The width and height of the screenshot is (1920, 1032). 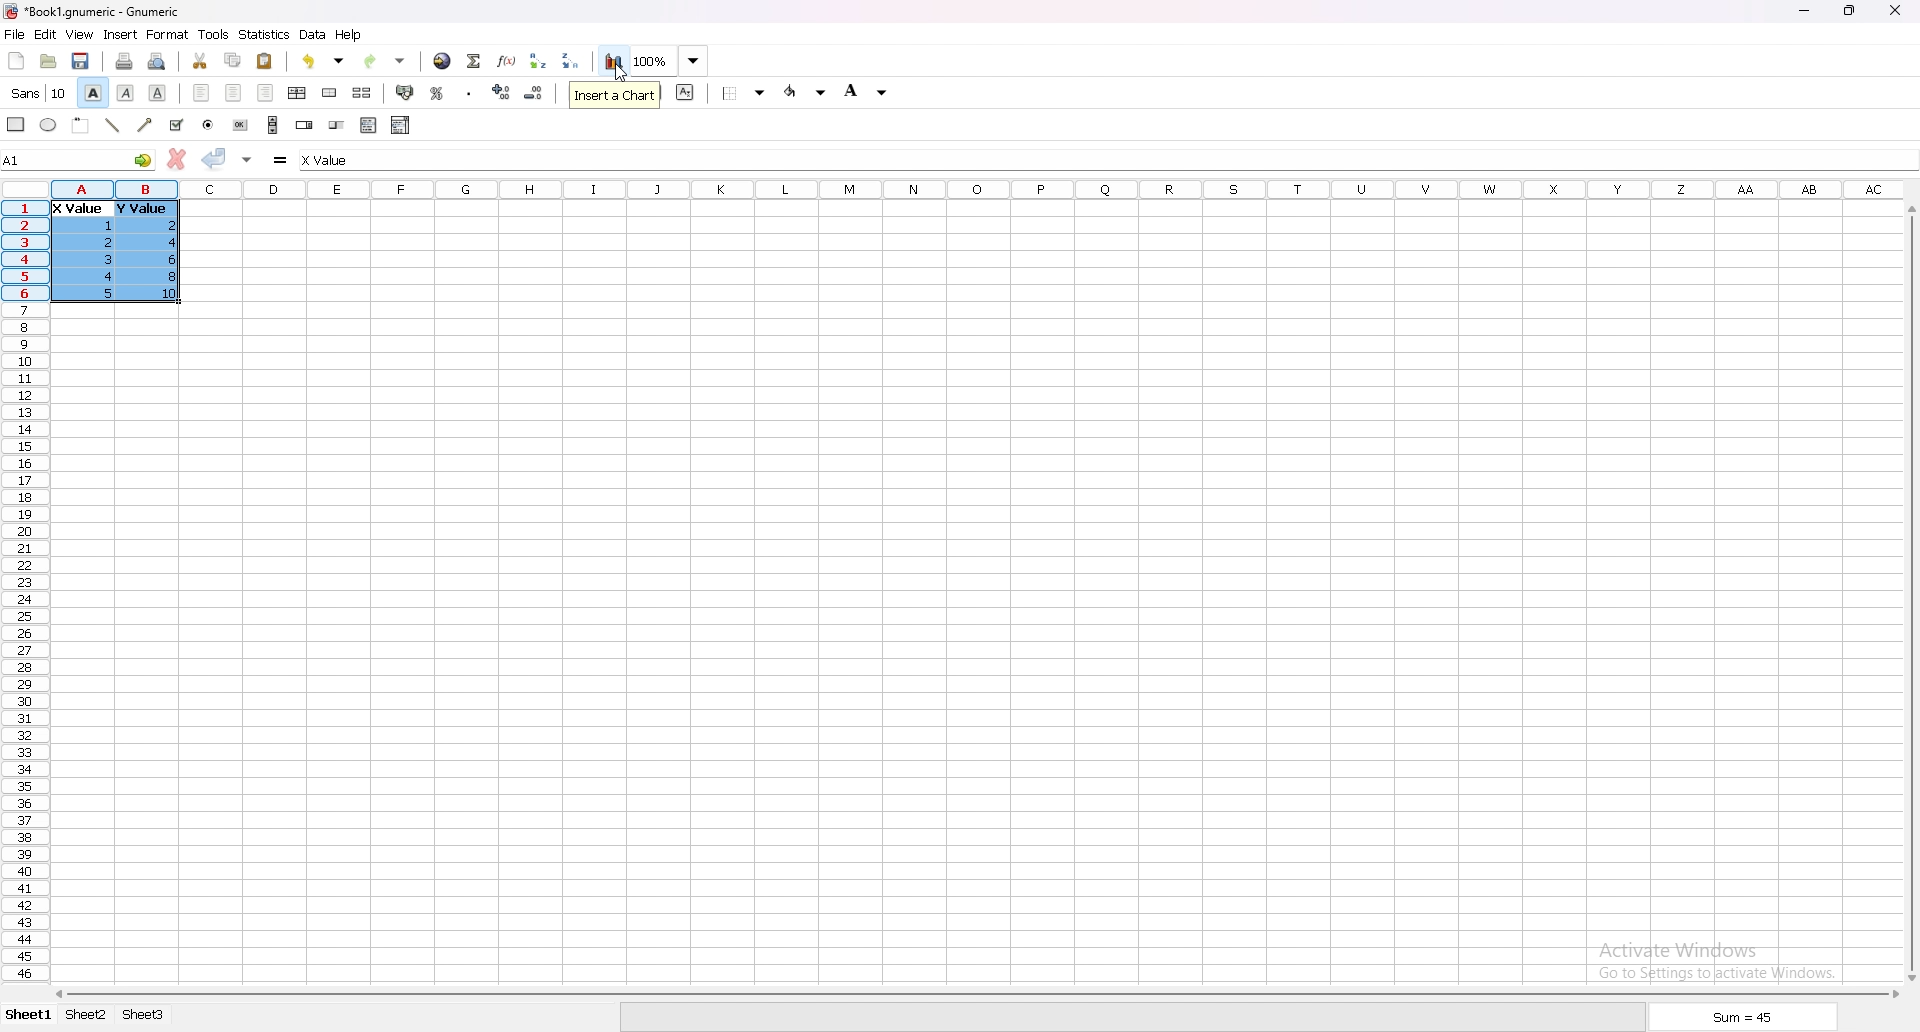 What do you see at coordinates (437, 93) in the screenshot?
I see `percentage` at bounding box center [437, 93].